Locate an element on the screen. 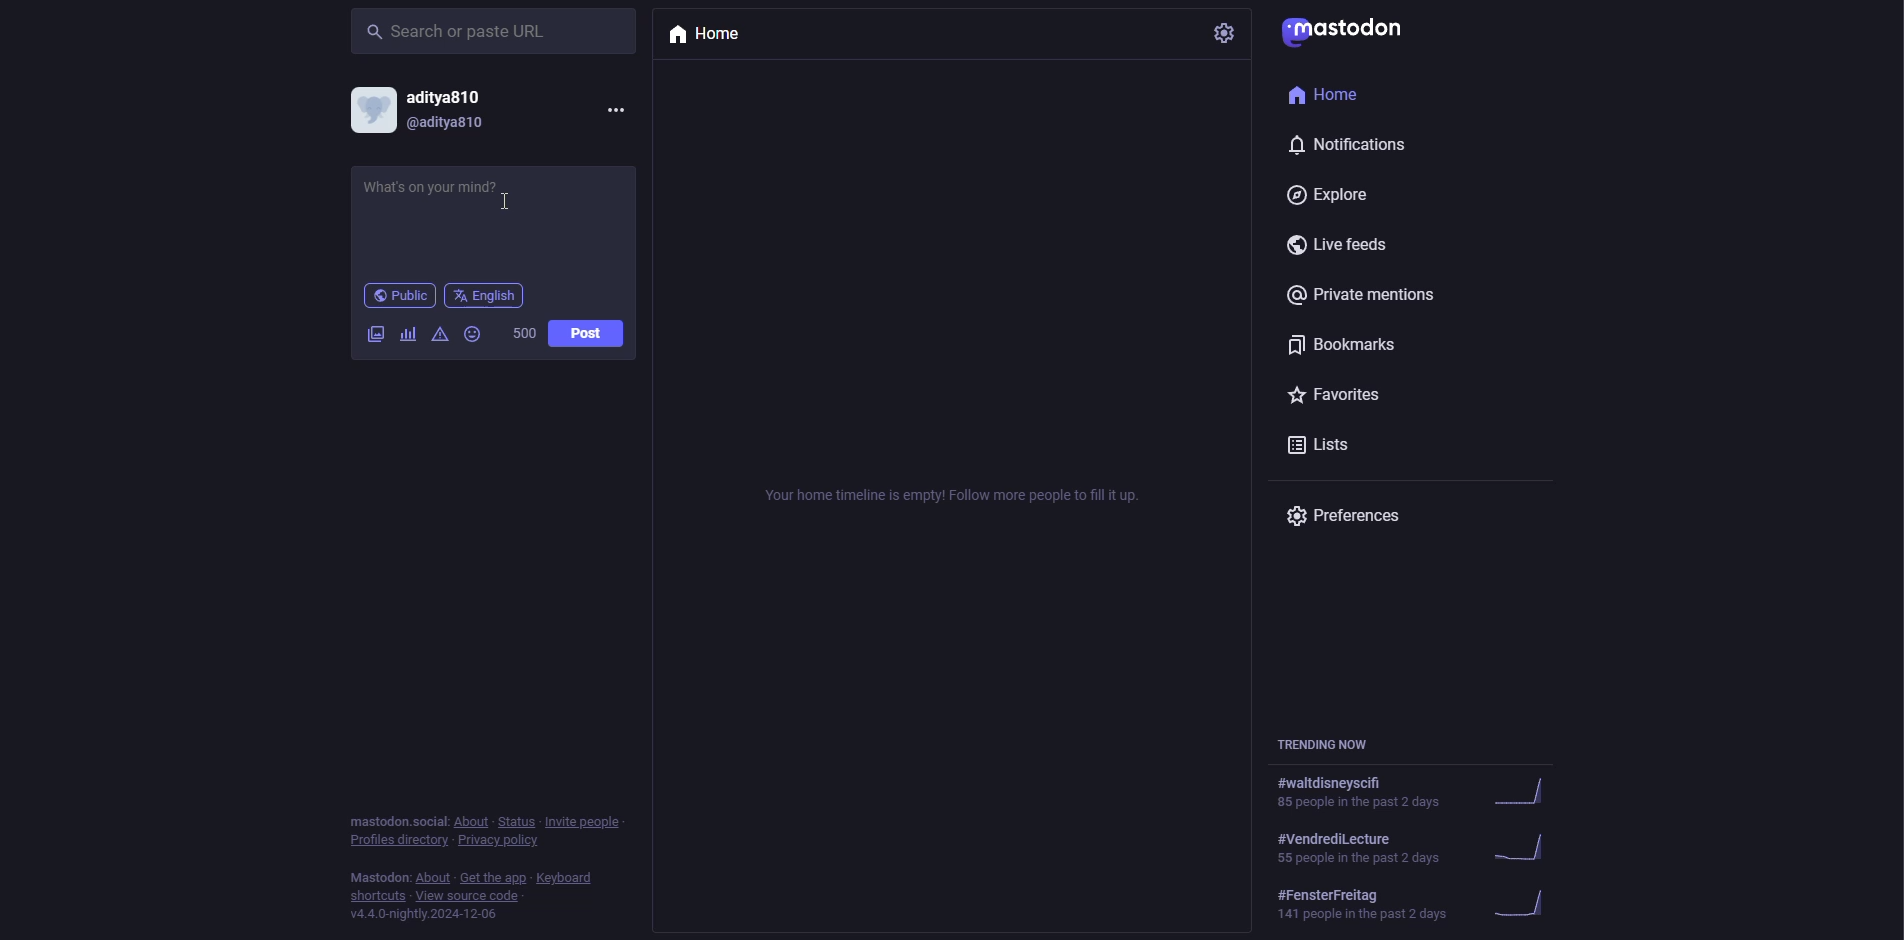  preferences is located at coordinates (1350, 518).